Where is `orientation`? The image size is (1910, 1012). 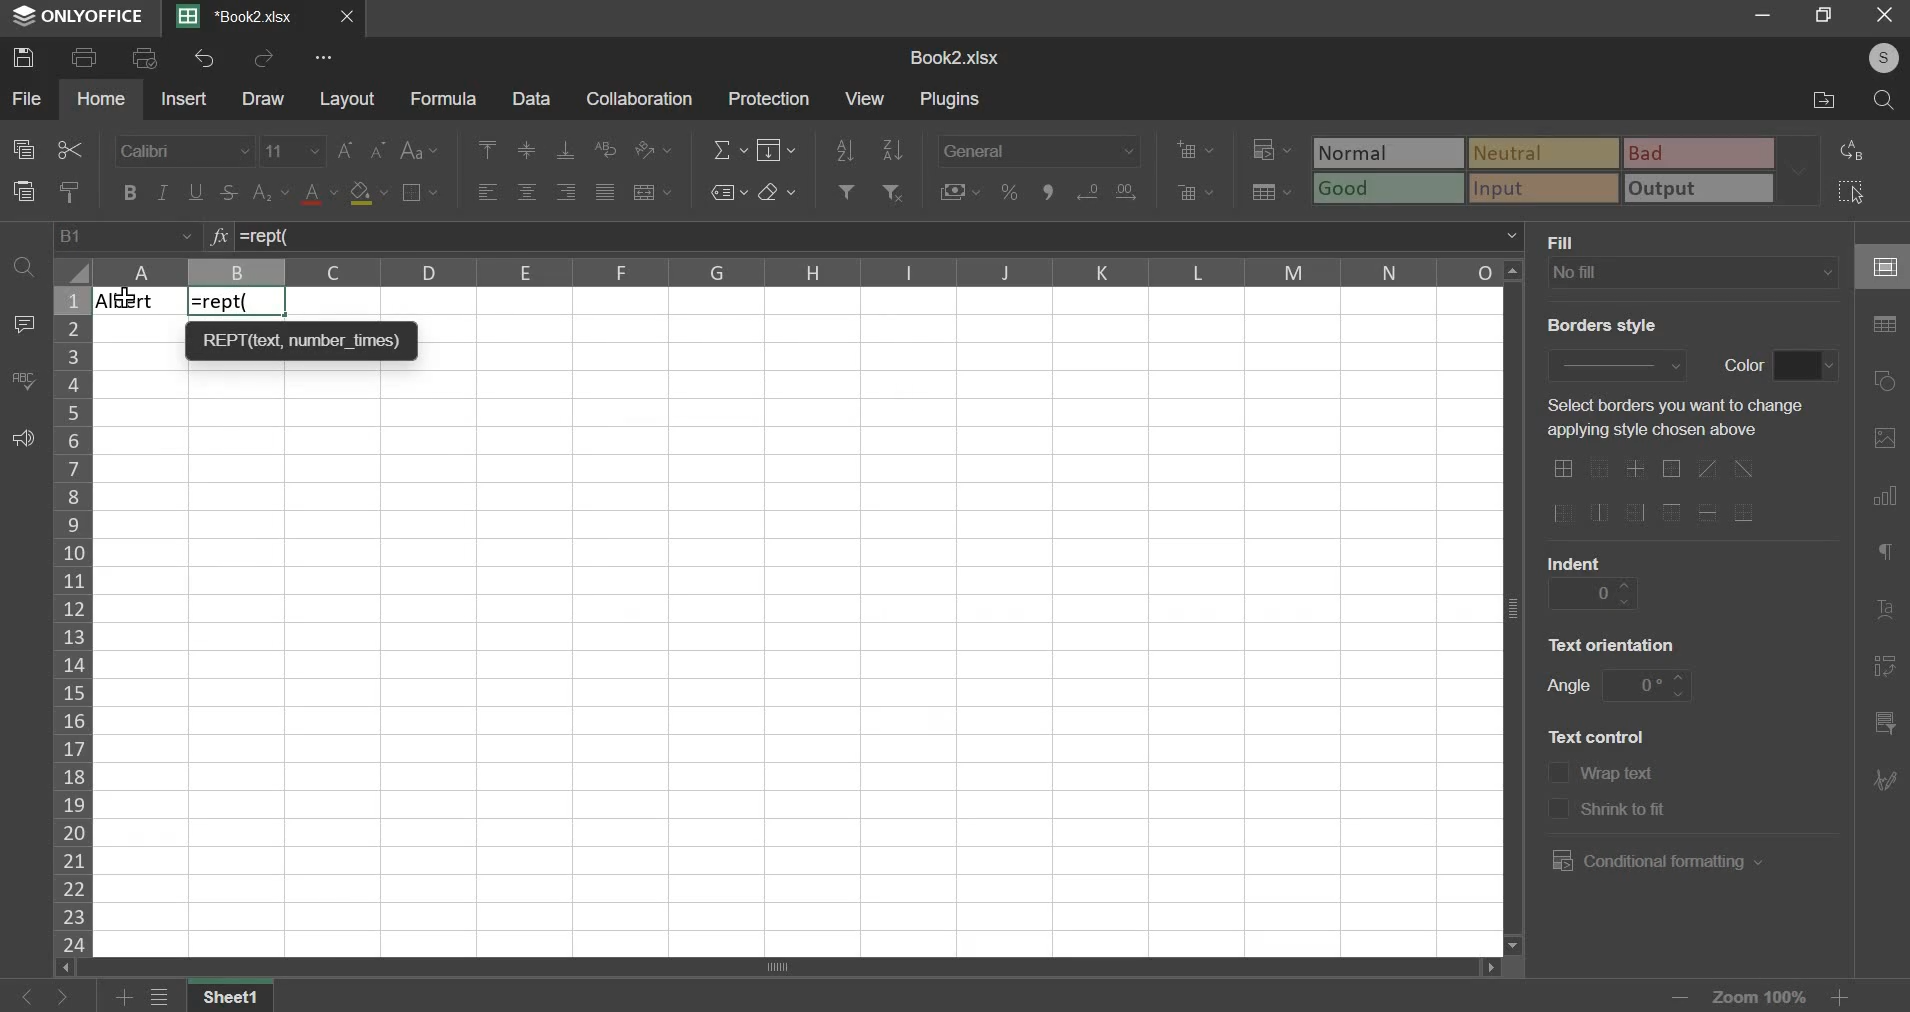
orientation is located at coordinates (651, 148).